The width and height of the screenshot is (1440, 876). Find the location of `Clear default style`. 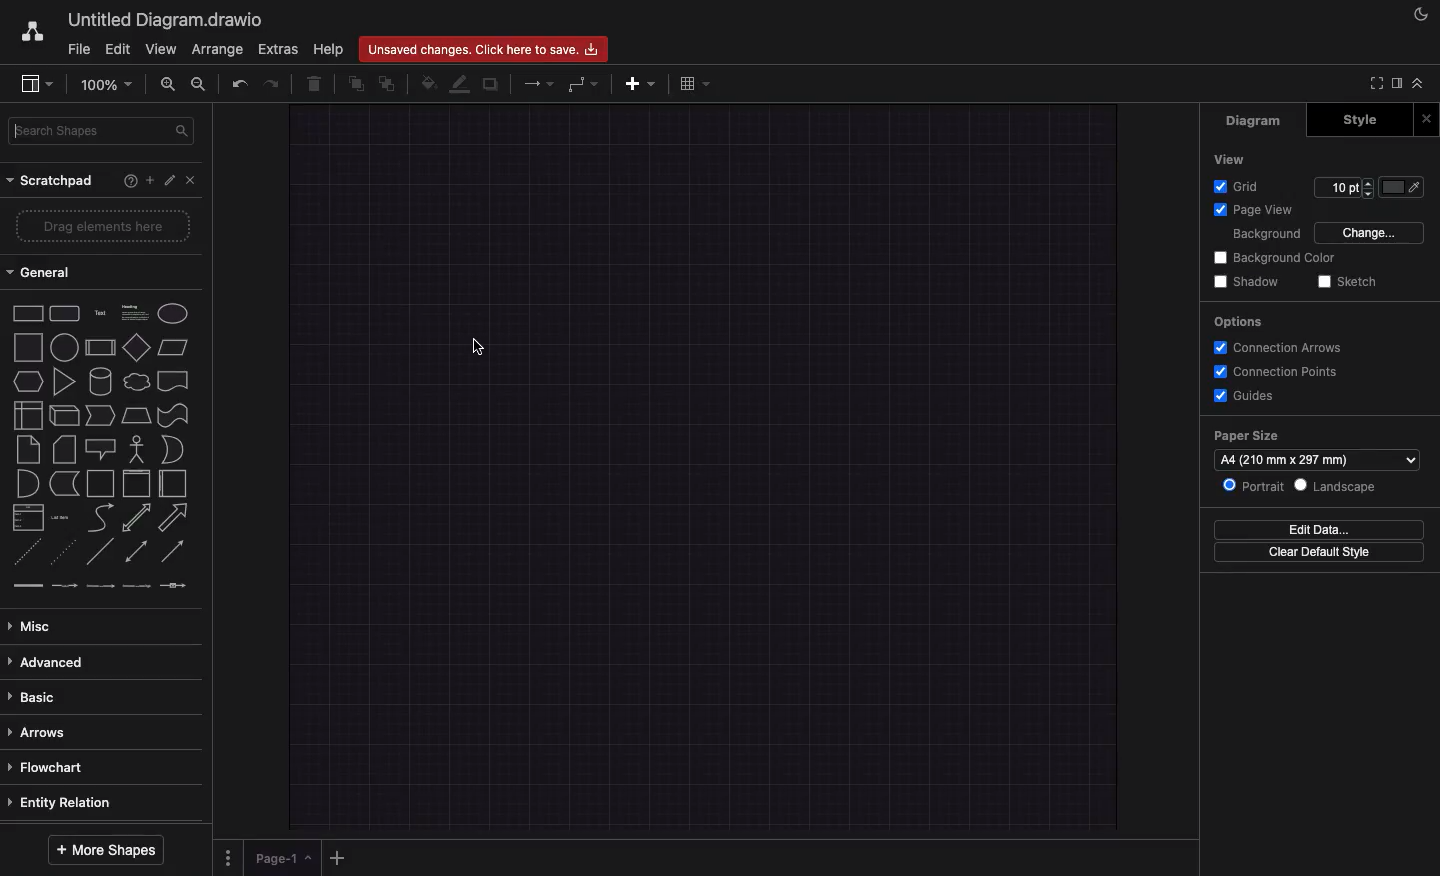

Clear default style is located at coordinates (1320, 551).